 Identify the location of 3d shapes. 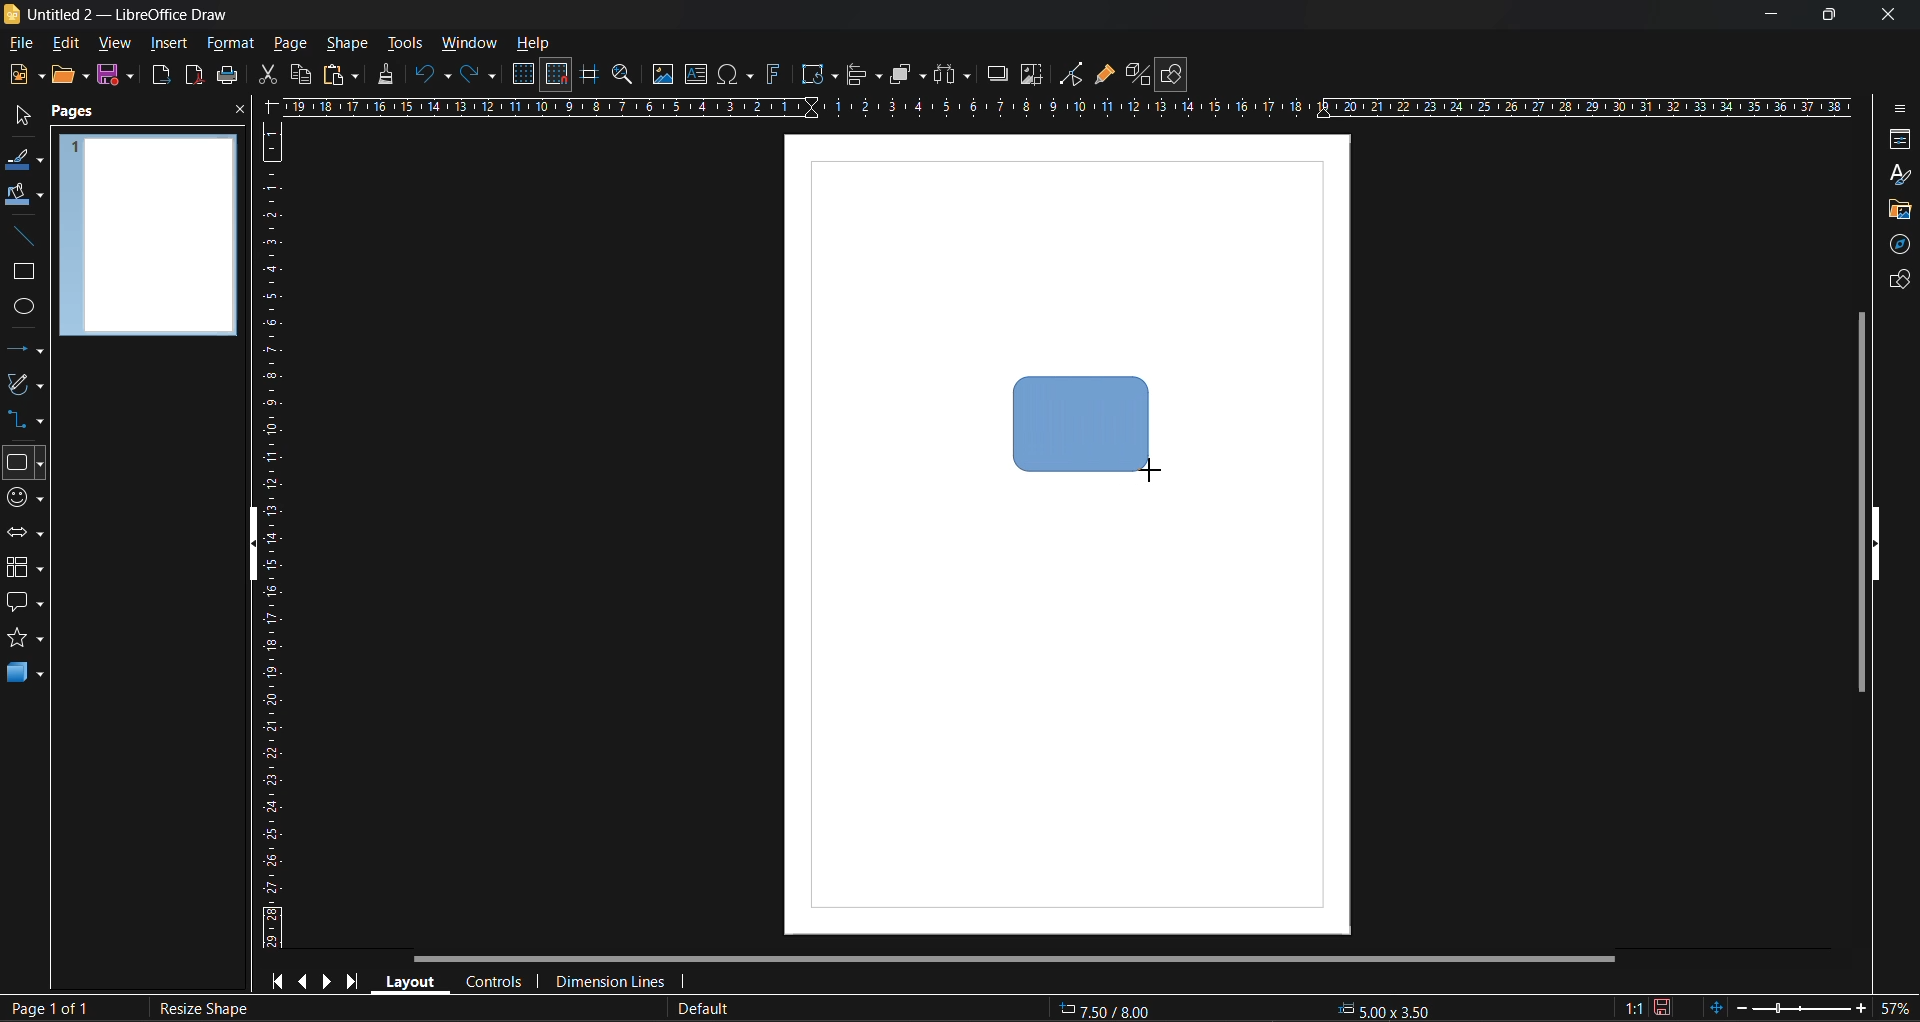
(25, 672).